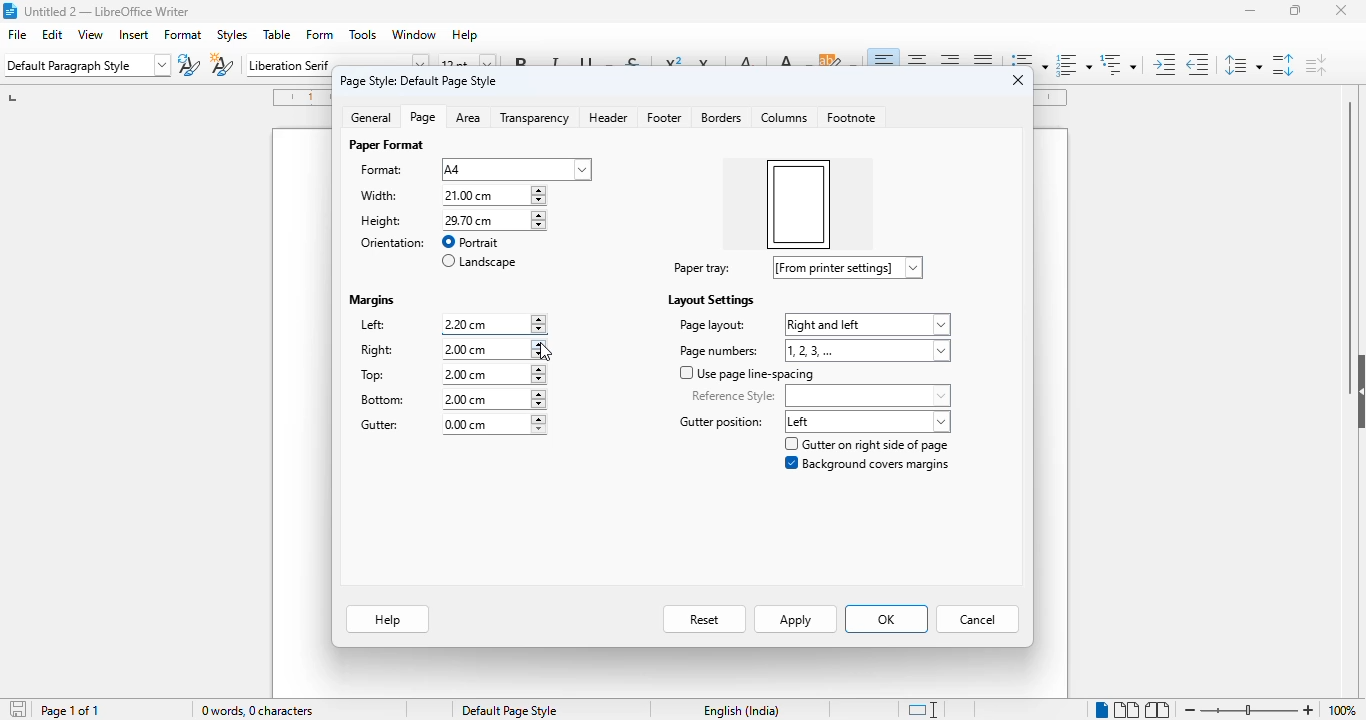 This screenshot has width=1366, height=720. I want to click on gutter margin input box, so click(483, 424).